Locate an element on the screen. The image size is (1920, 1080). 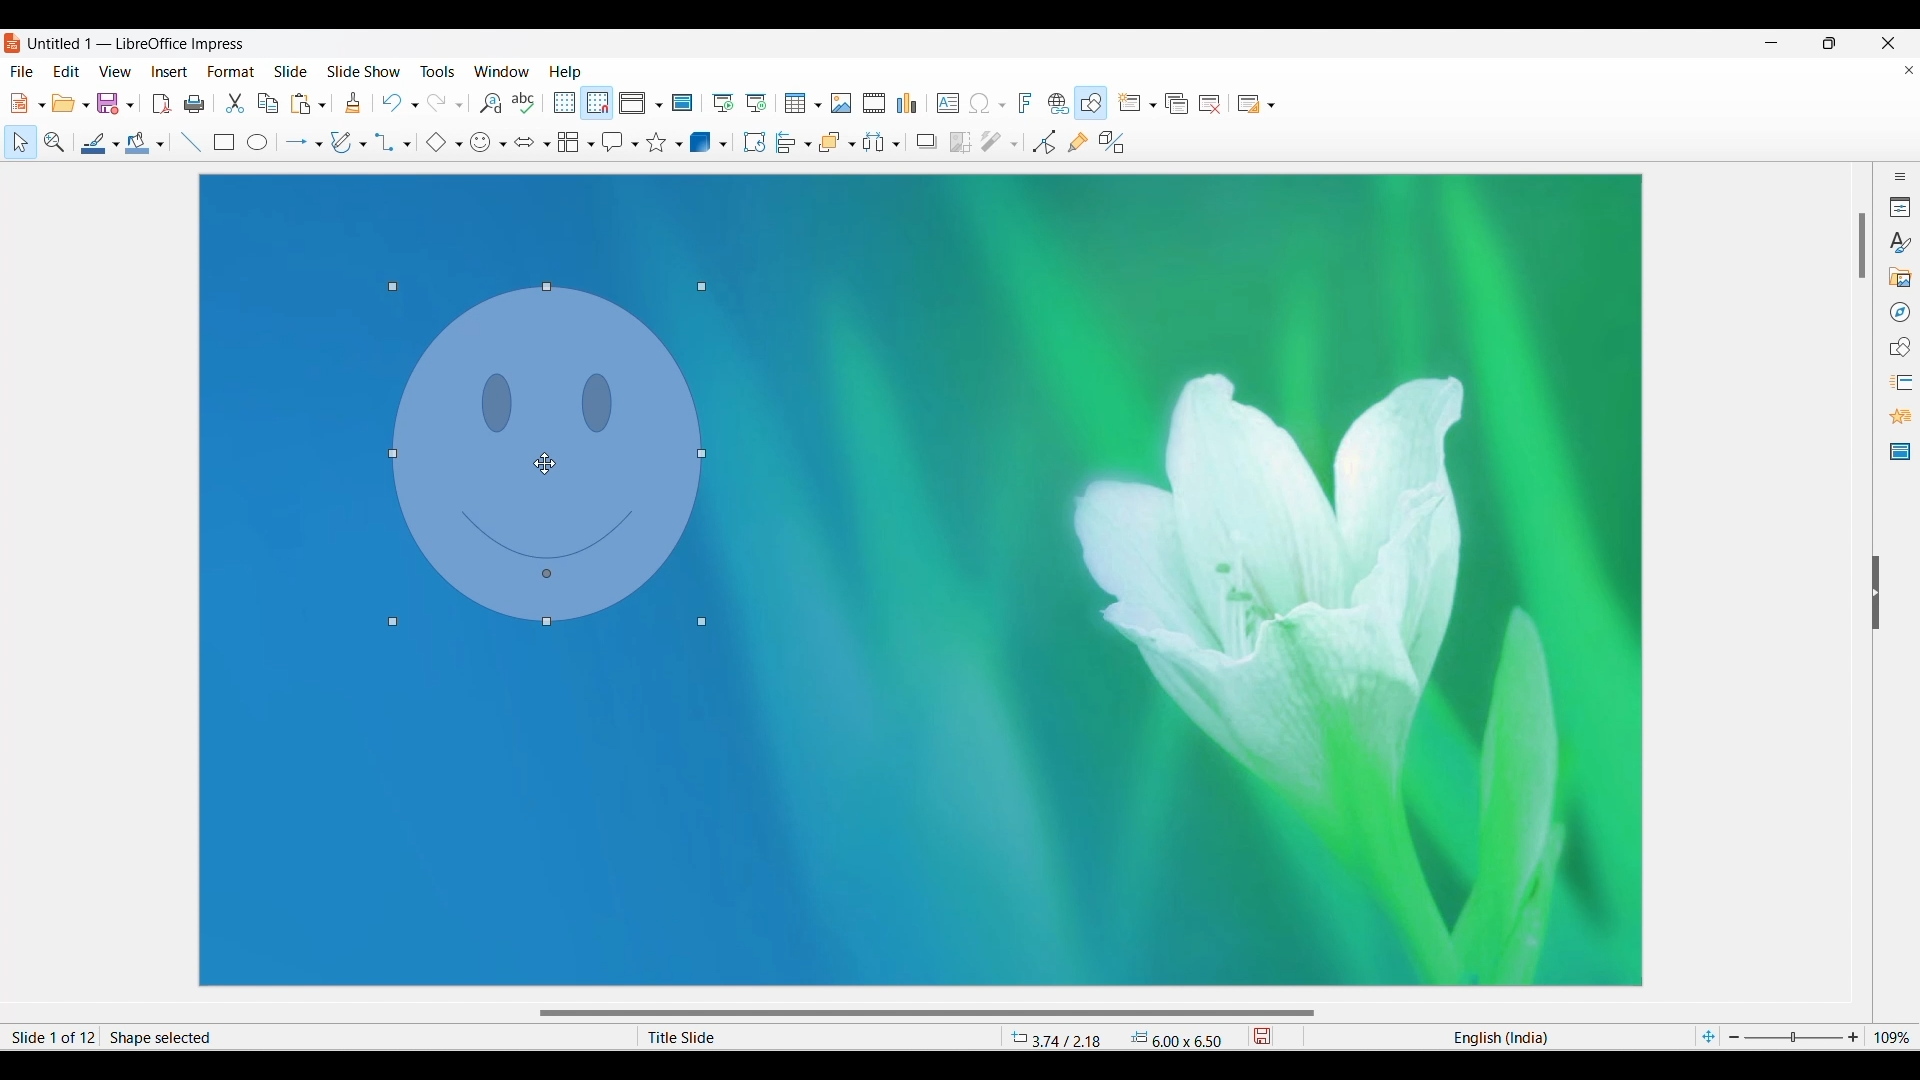
Show interface in a smaller tab is located at coordinates (1830, 43).